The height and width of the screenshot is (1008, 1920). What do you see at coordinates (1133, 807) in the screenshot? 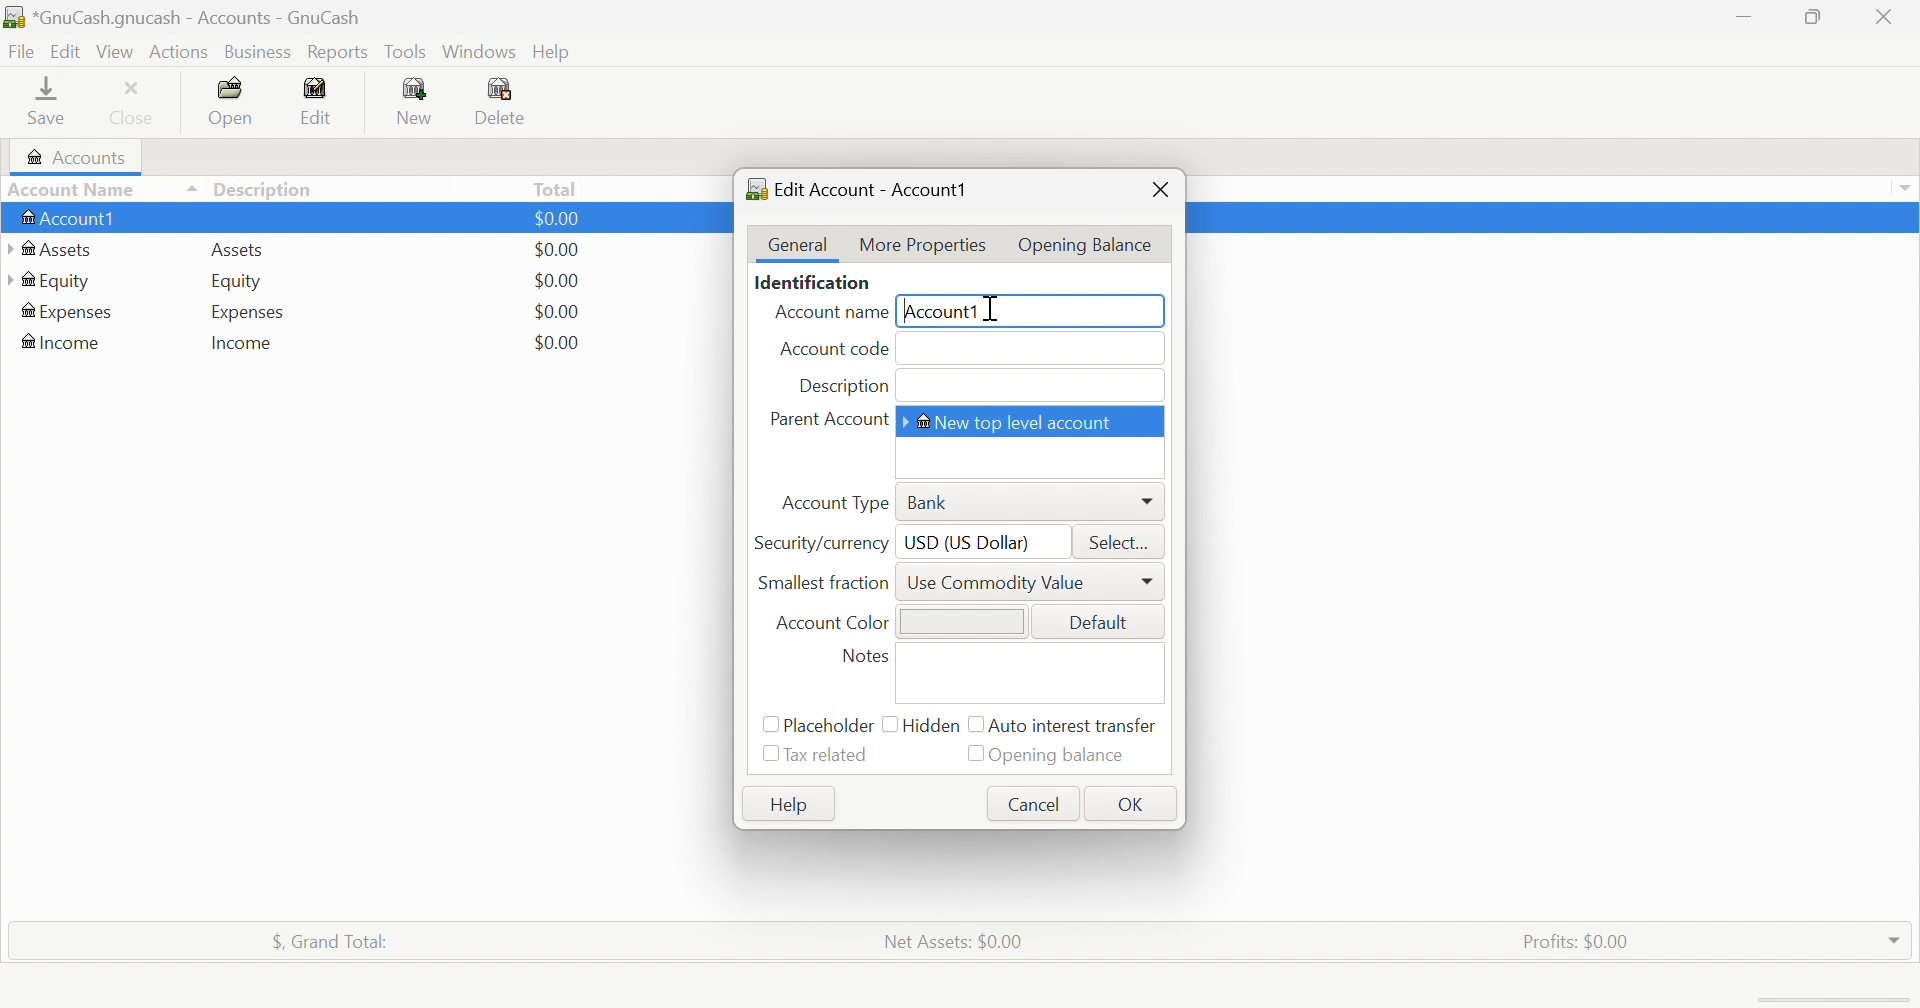
I see `OK` at bounding box center [1133, 807].